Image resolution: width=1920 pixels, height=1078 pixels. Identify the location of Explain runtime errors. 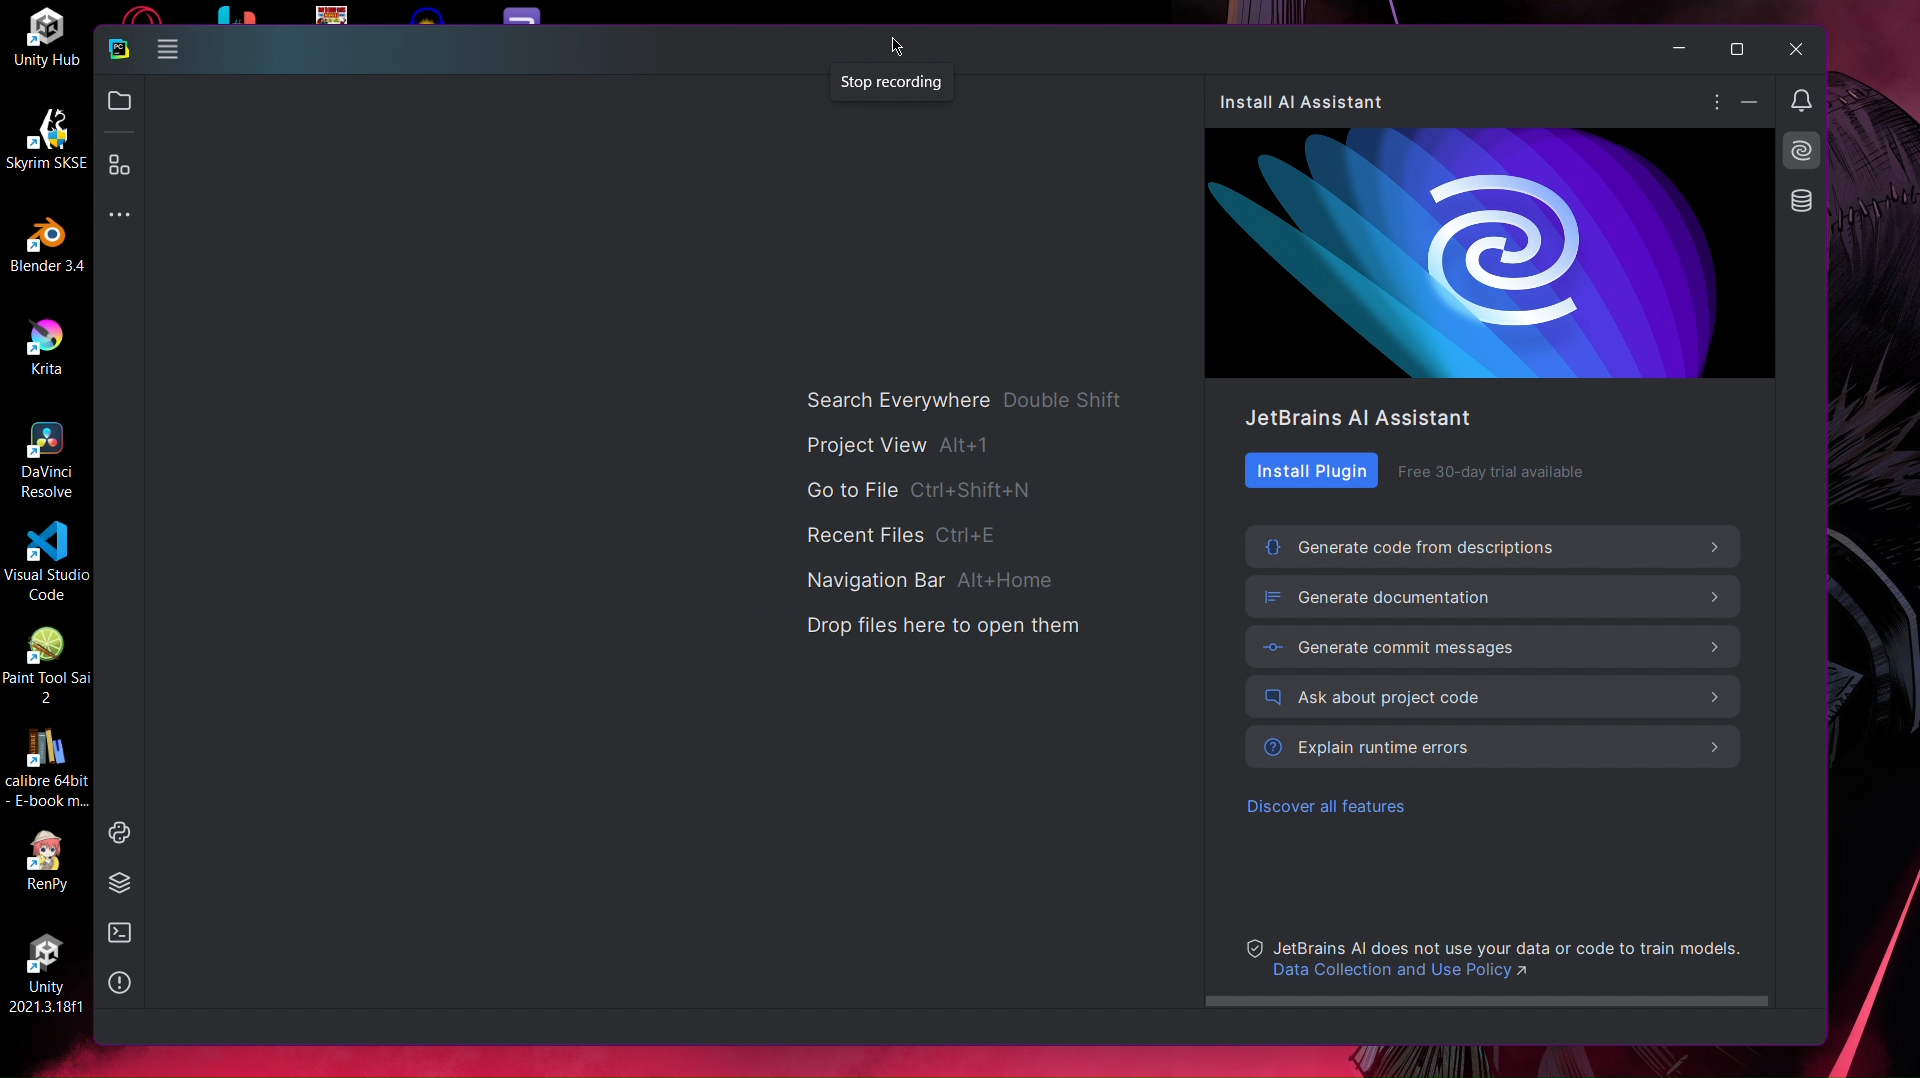
(1496, 748).